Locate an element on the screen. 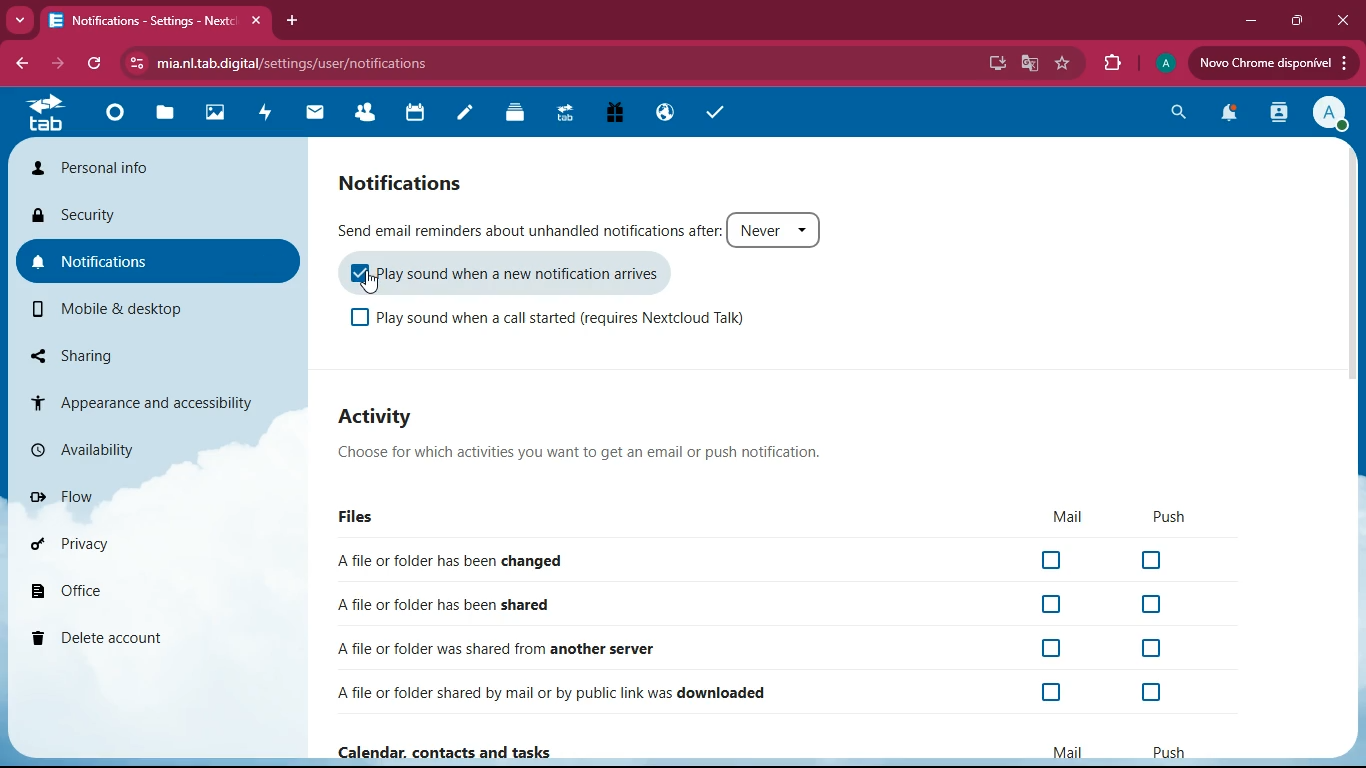 The height and width of the screenshot is (768, 1366). cross is located at coordinates (260, 21).